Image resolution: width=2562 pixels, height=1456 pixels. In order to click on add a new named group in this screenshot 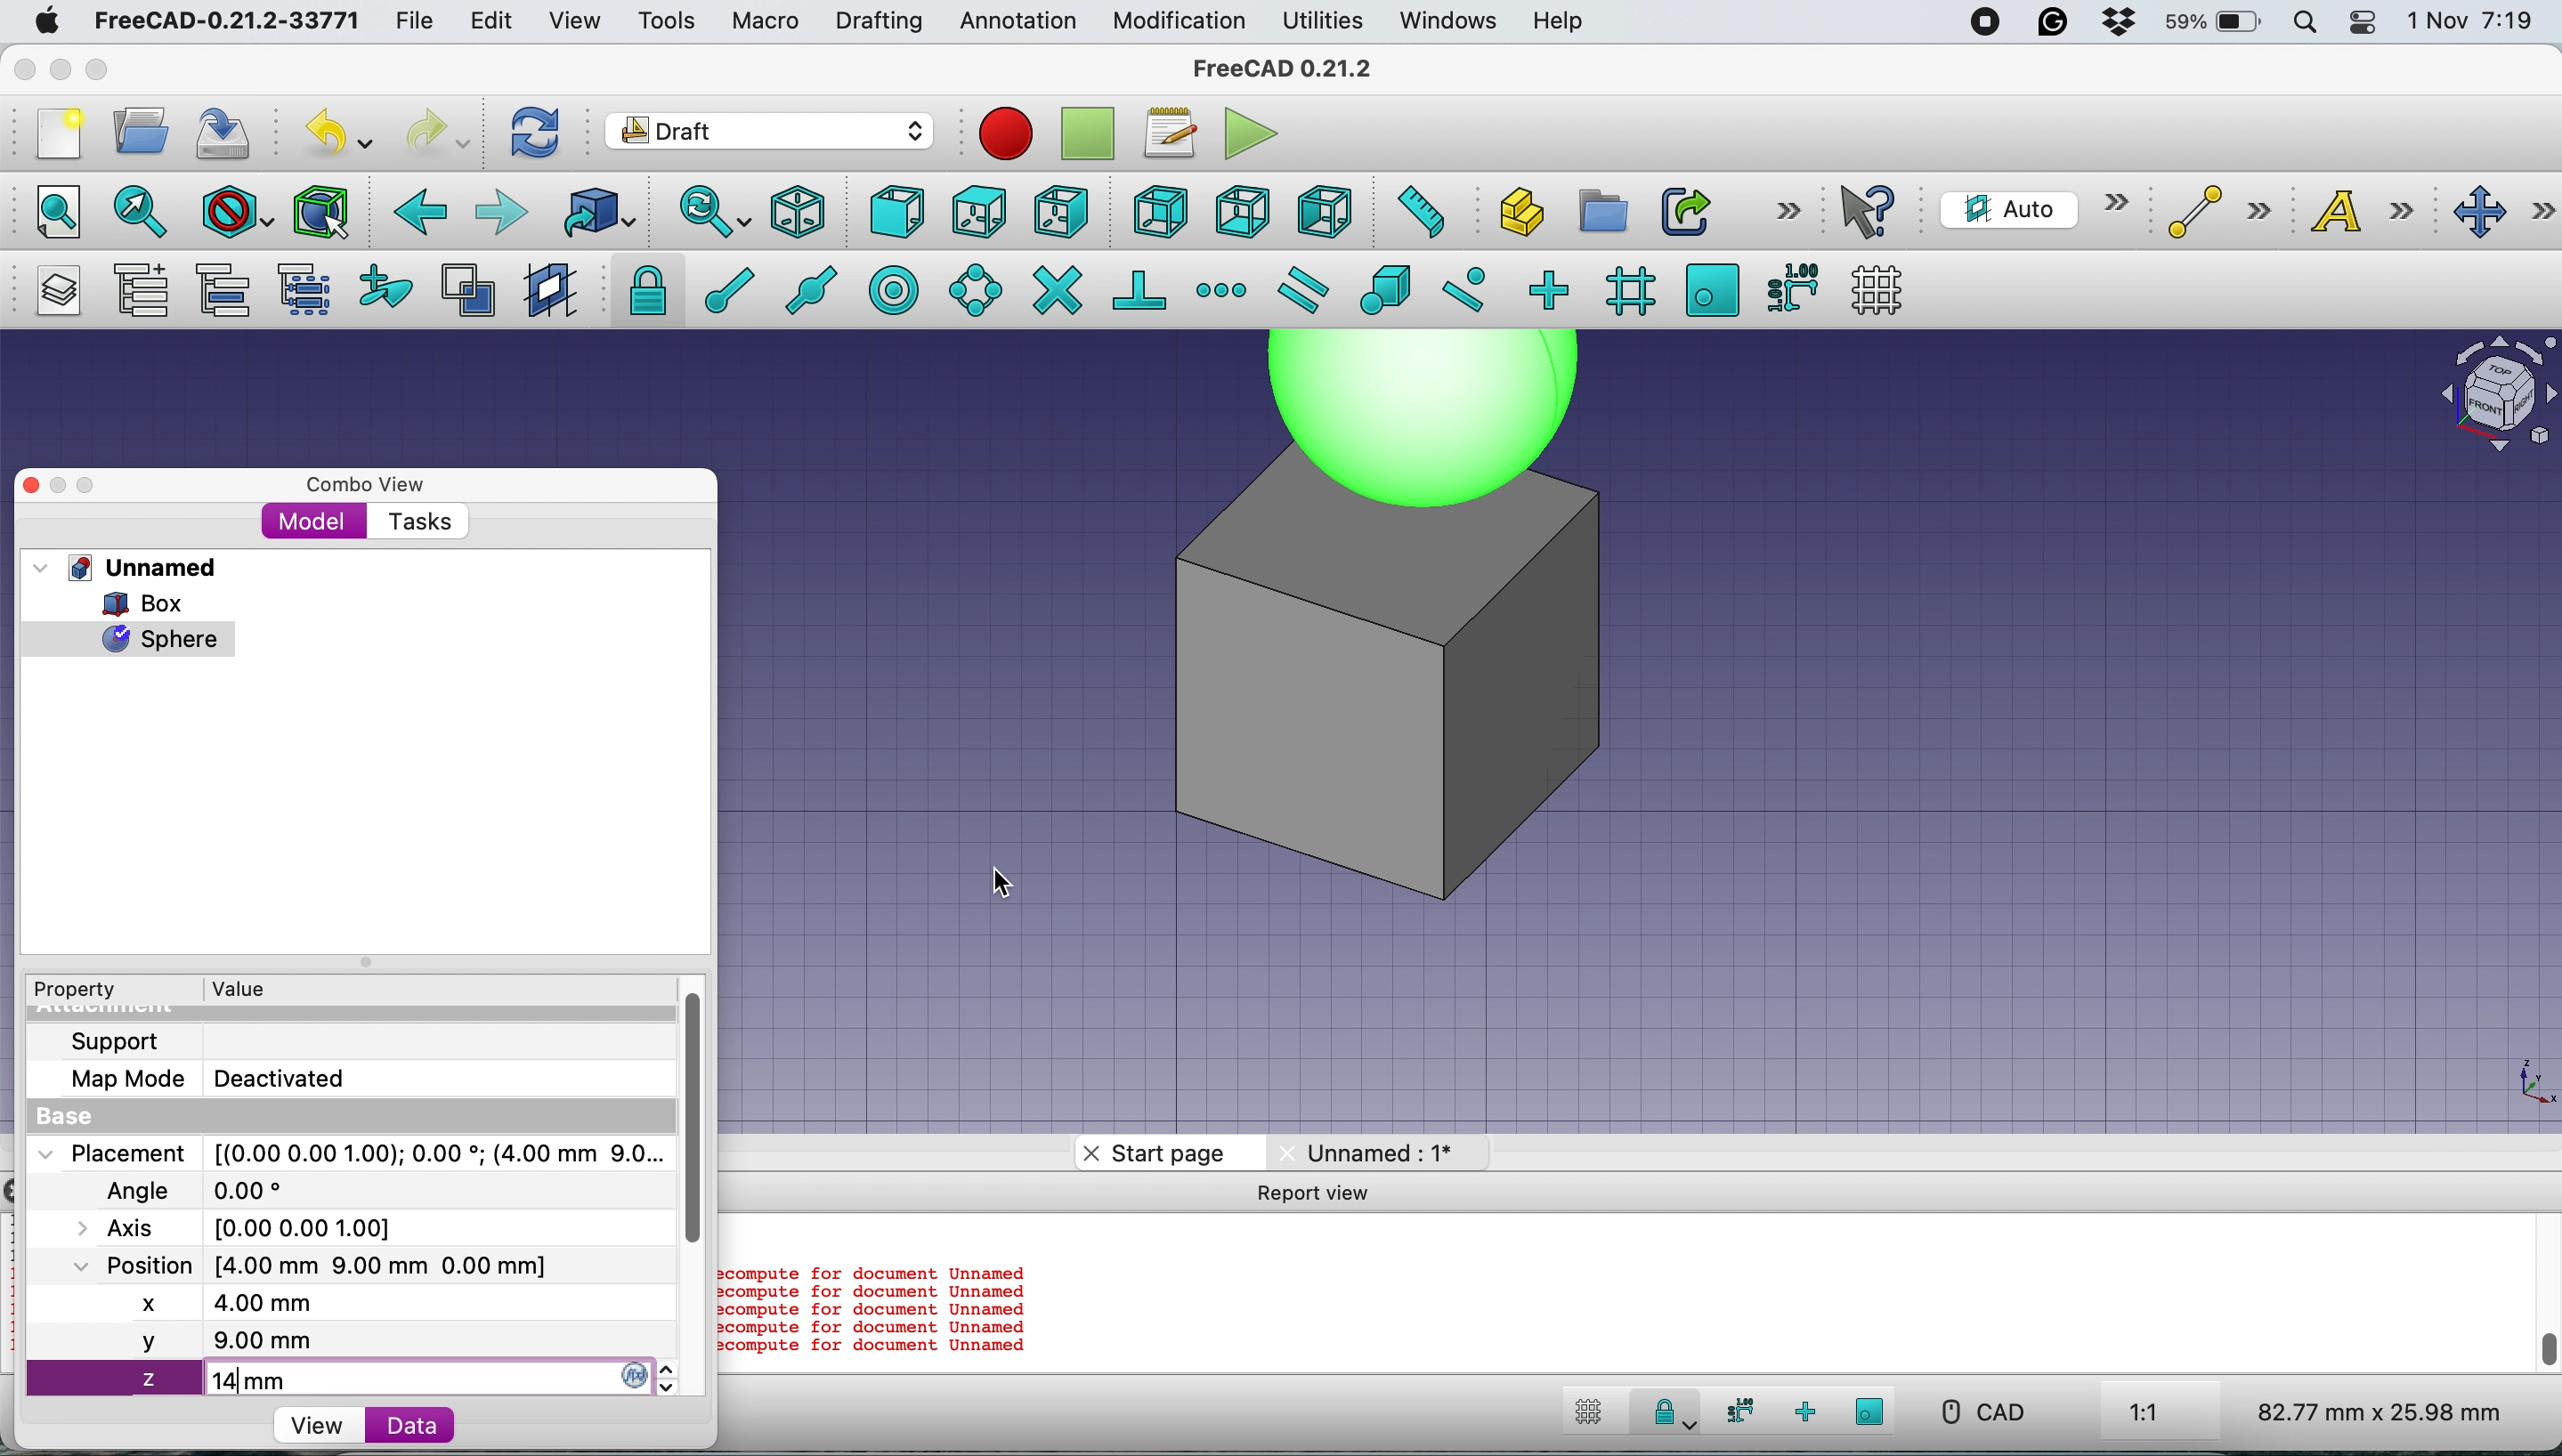, I will do `click(140, 294)`.